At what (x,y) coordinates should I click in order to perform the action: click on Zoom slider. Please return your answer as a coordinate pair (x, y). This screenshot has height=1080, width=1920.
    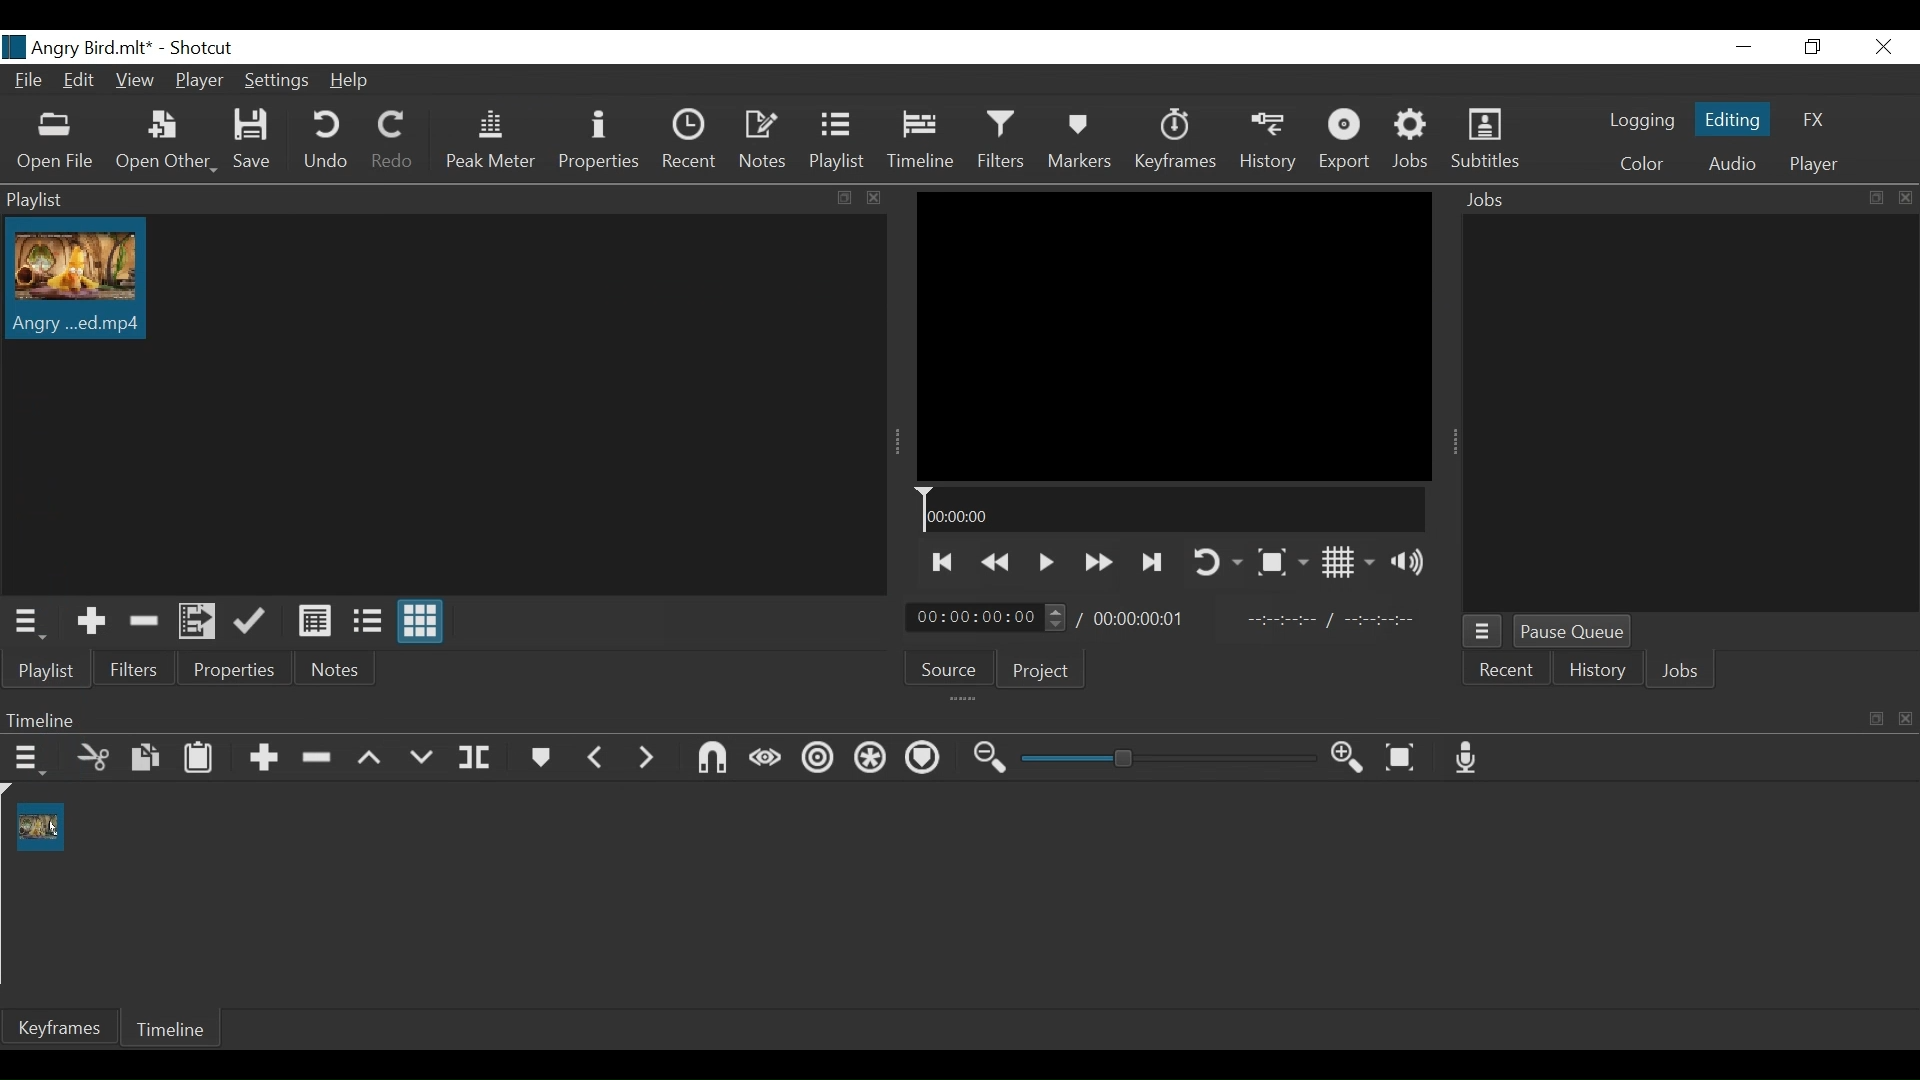
    Looking at the image, I should click on (1169, 758).